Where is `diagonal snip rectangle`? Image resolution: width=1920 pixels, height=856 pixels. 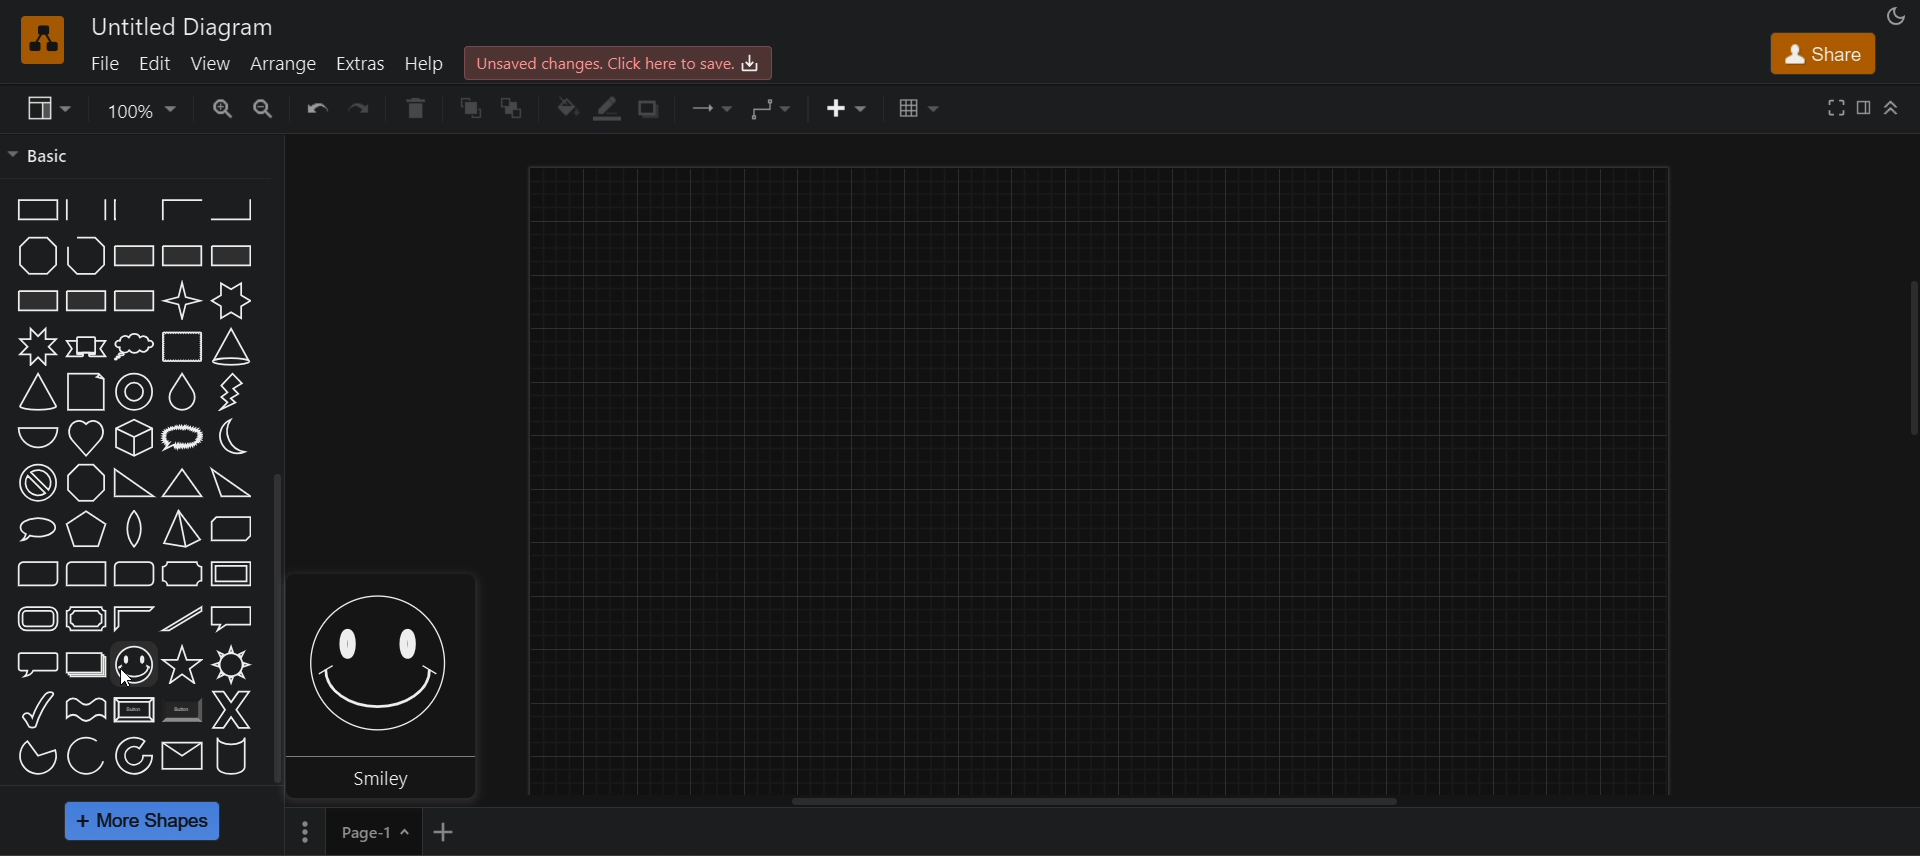 diagonal snip rectangle is located at coordinates (234, 529).